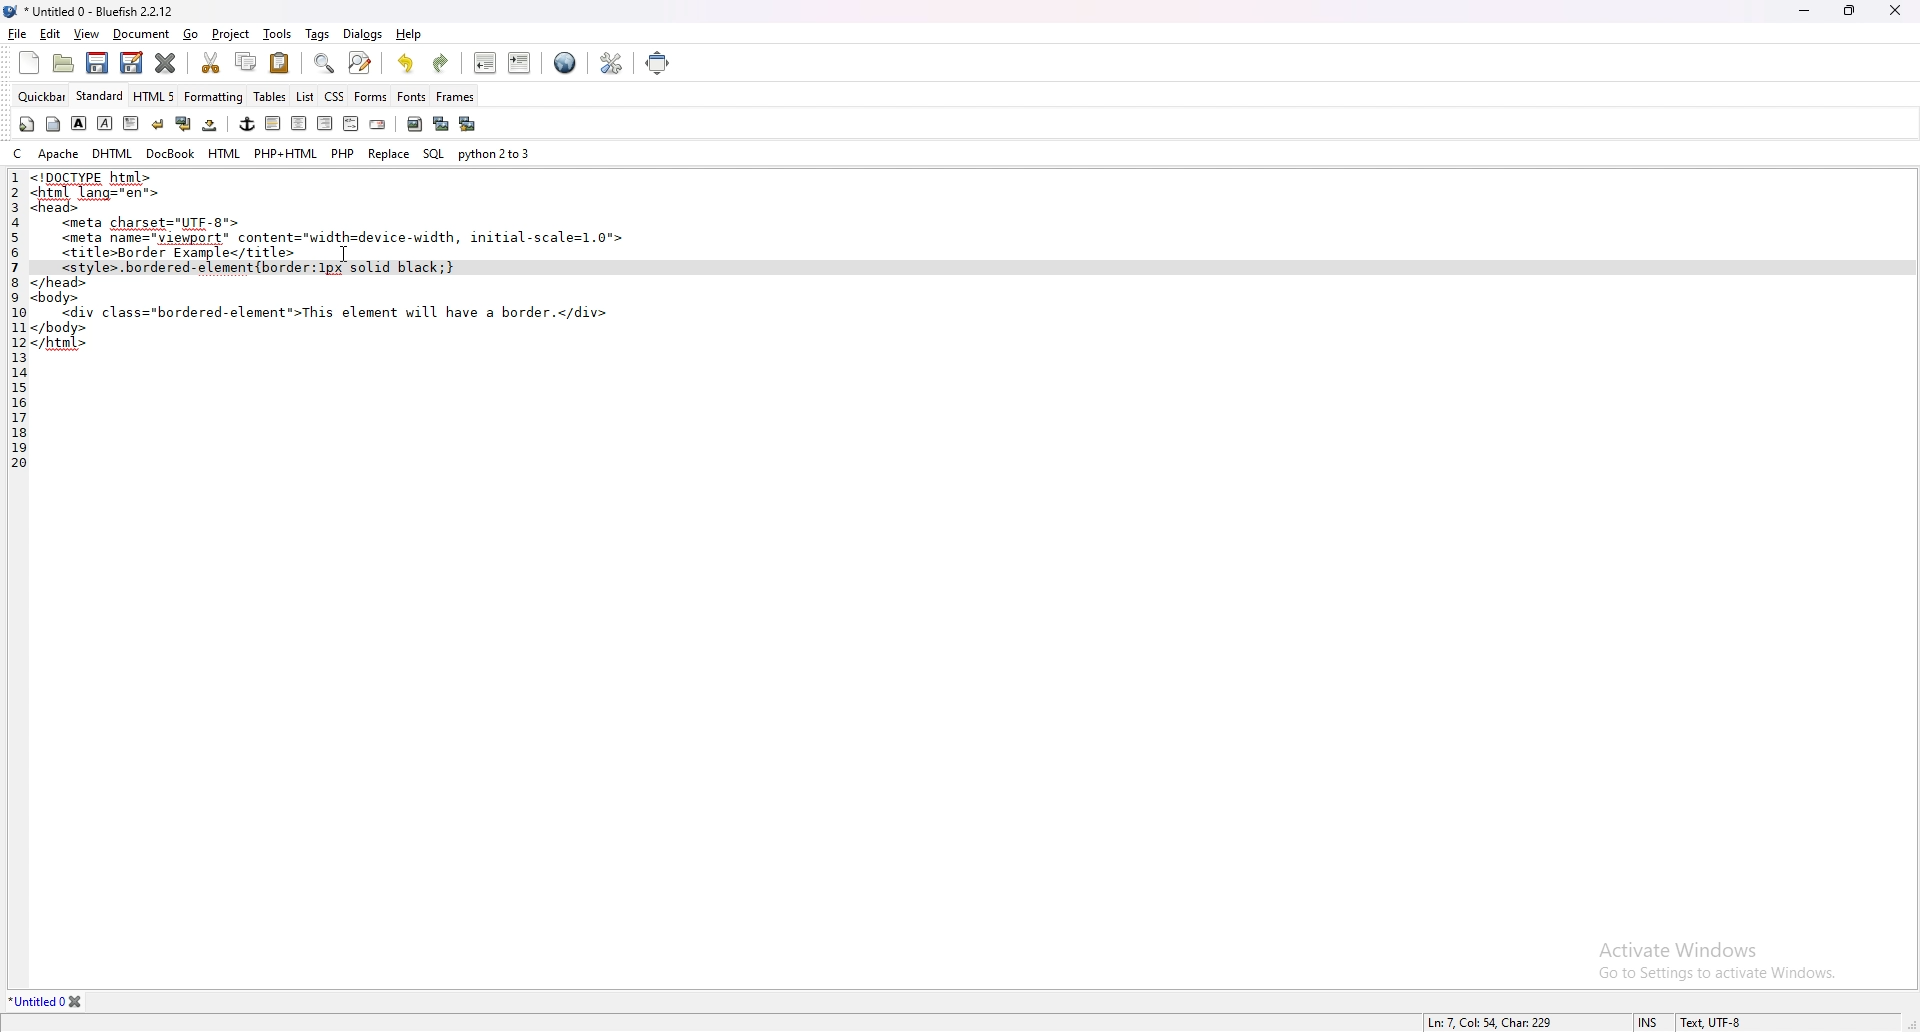 The image size is (1920, 1032). Describe the element at coordinates (411, 96) in the screenshot. I see `fonts` at that location.